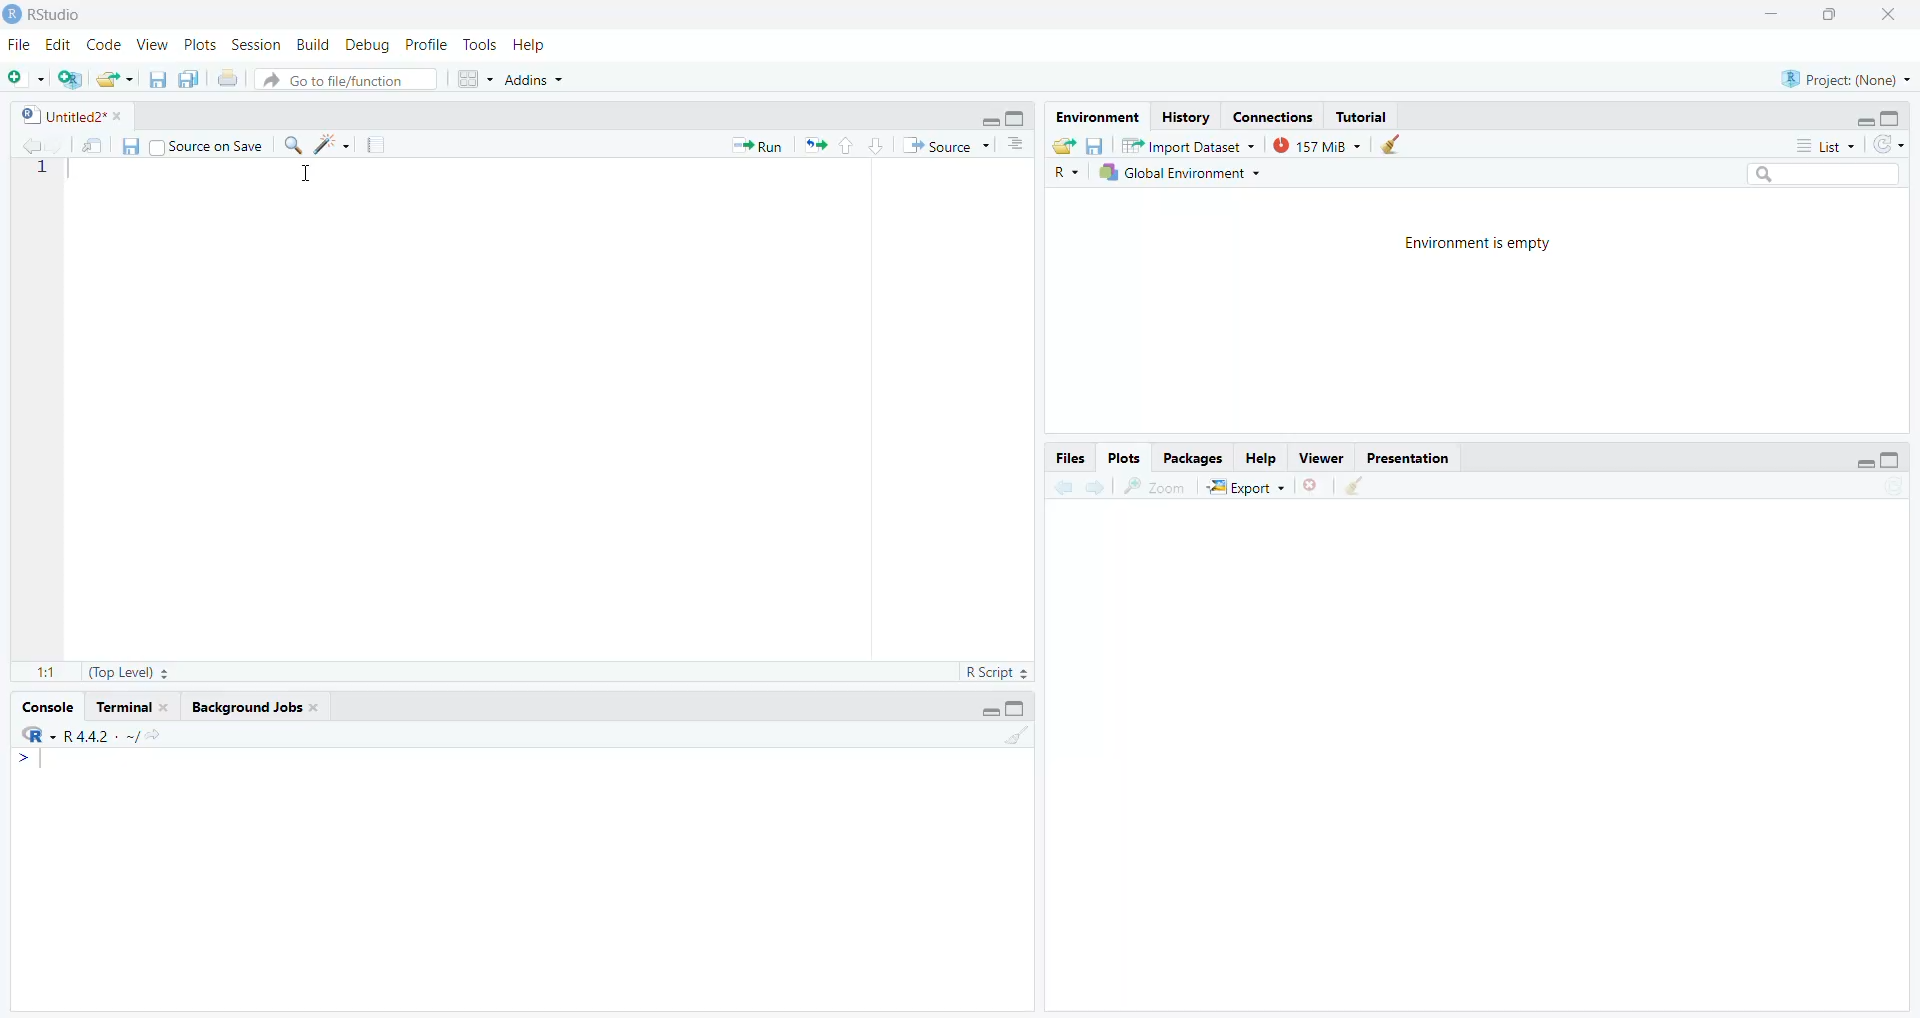  What do you see at coordinates (228, 81) in the screenshot?
I see `print the current file` at bounding box center [228, 81].